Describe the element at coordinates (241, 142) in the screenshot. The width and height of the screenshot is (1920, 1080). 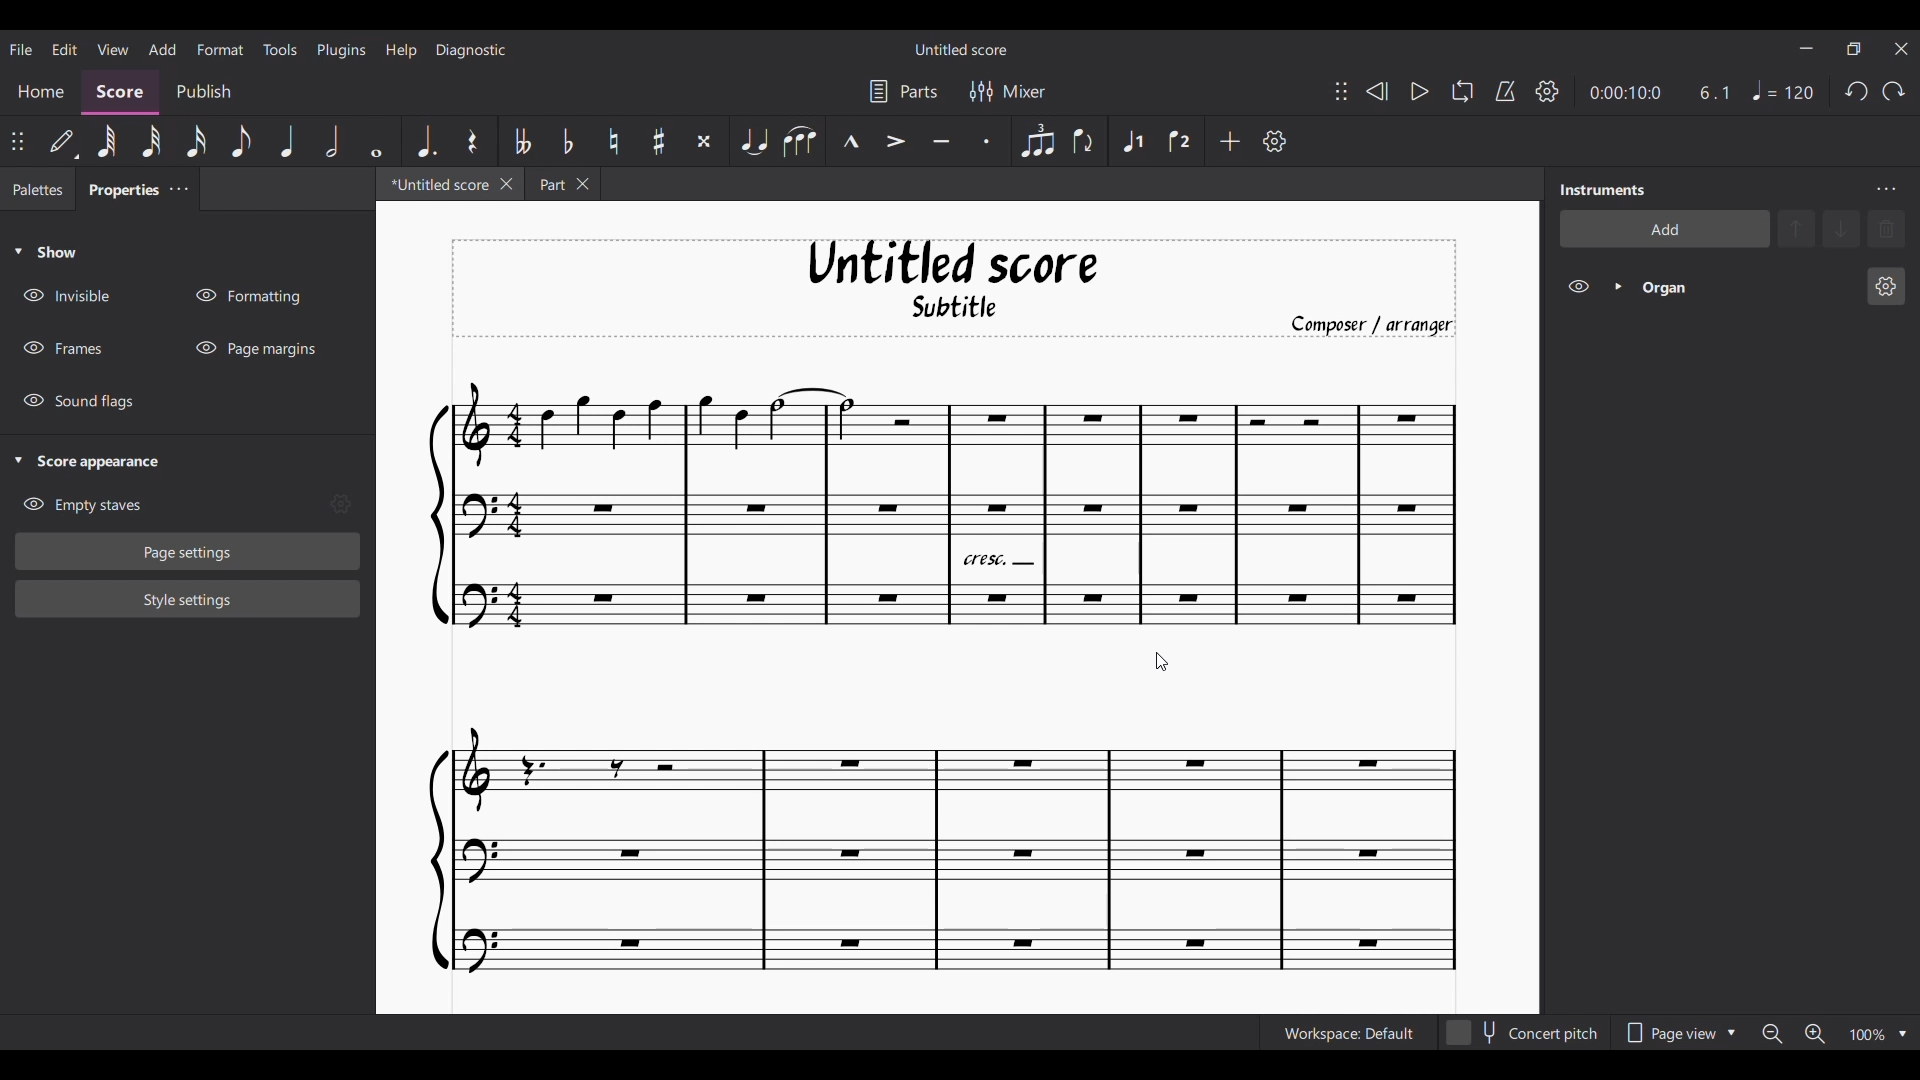
I see `8th note` at that location.